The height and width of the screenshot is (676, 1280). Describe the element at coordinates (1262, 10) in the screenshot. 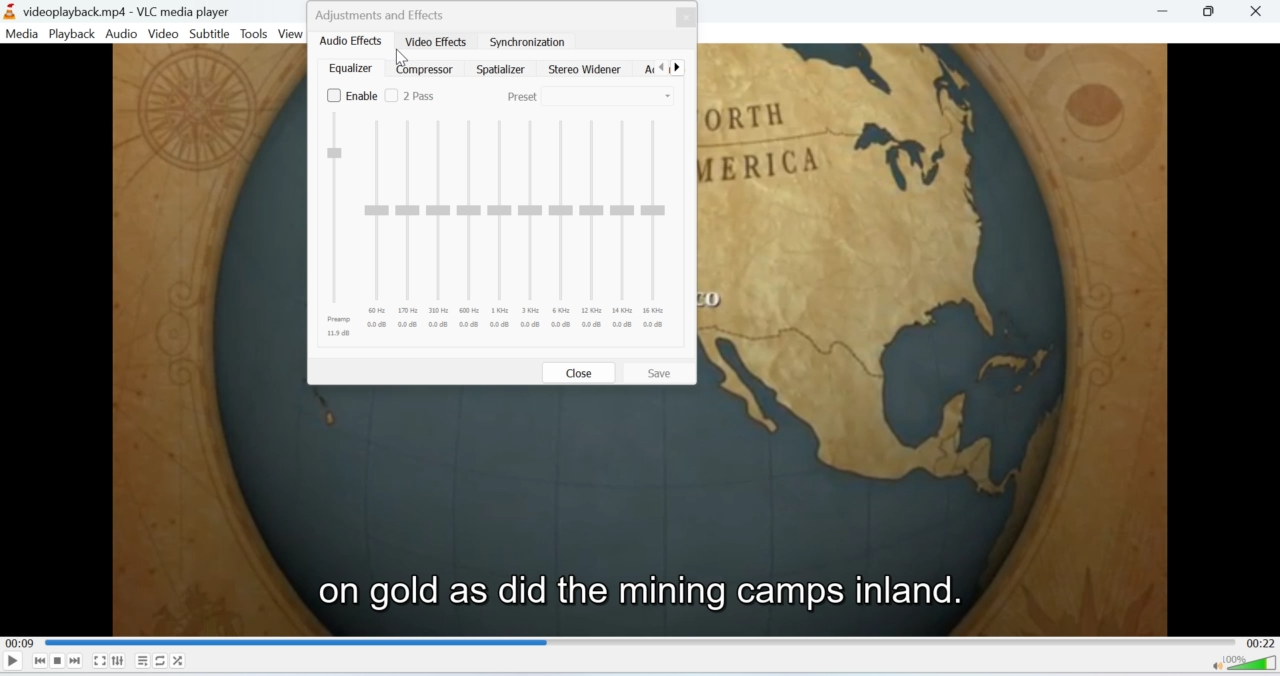

I see `Close` at that location.